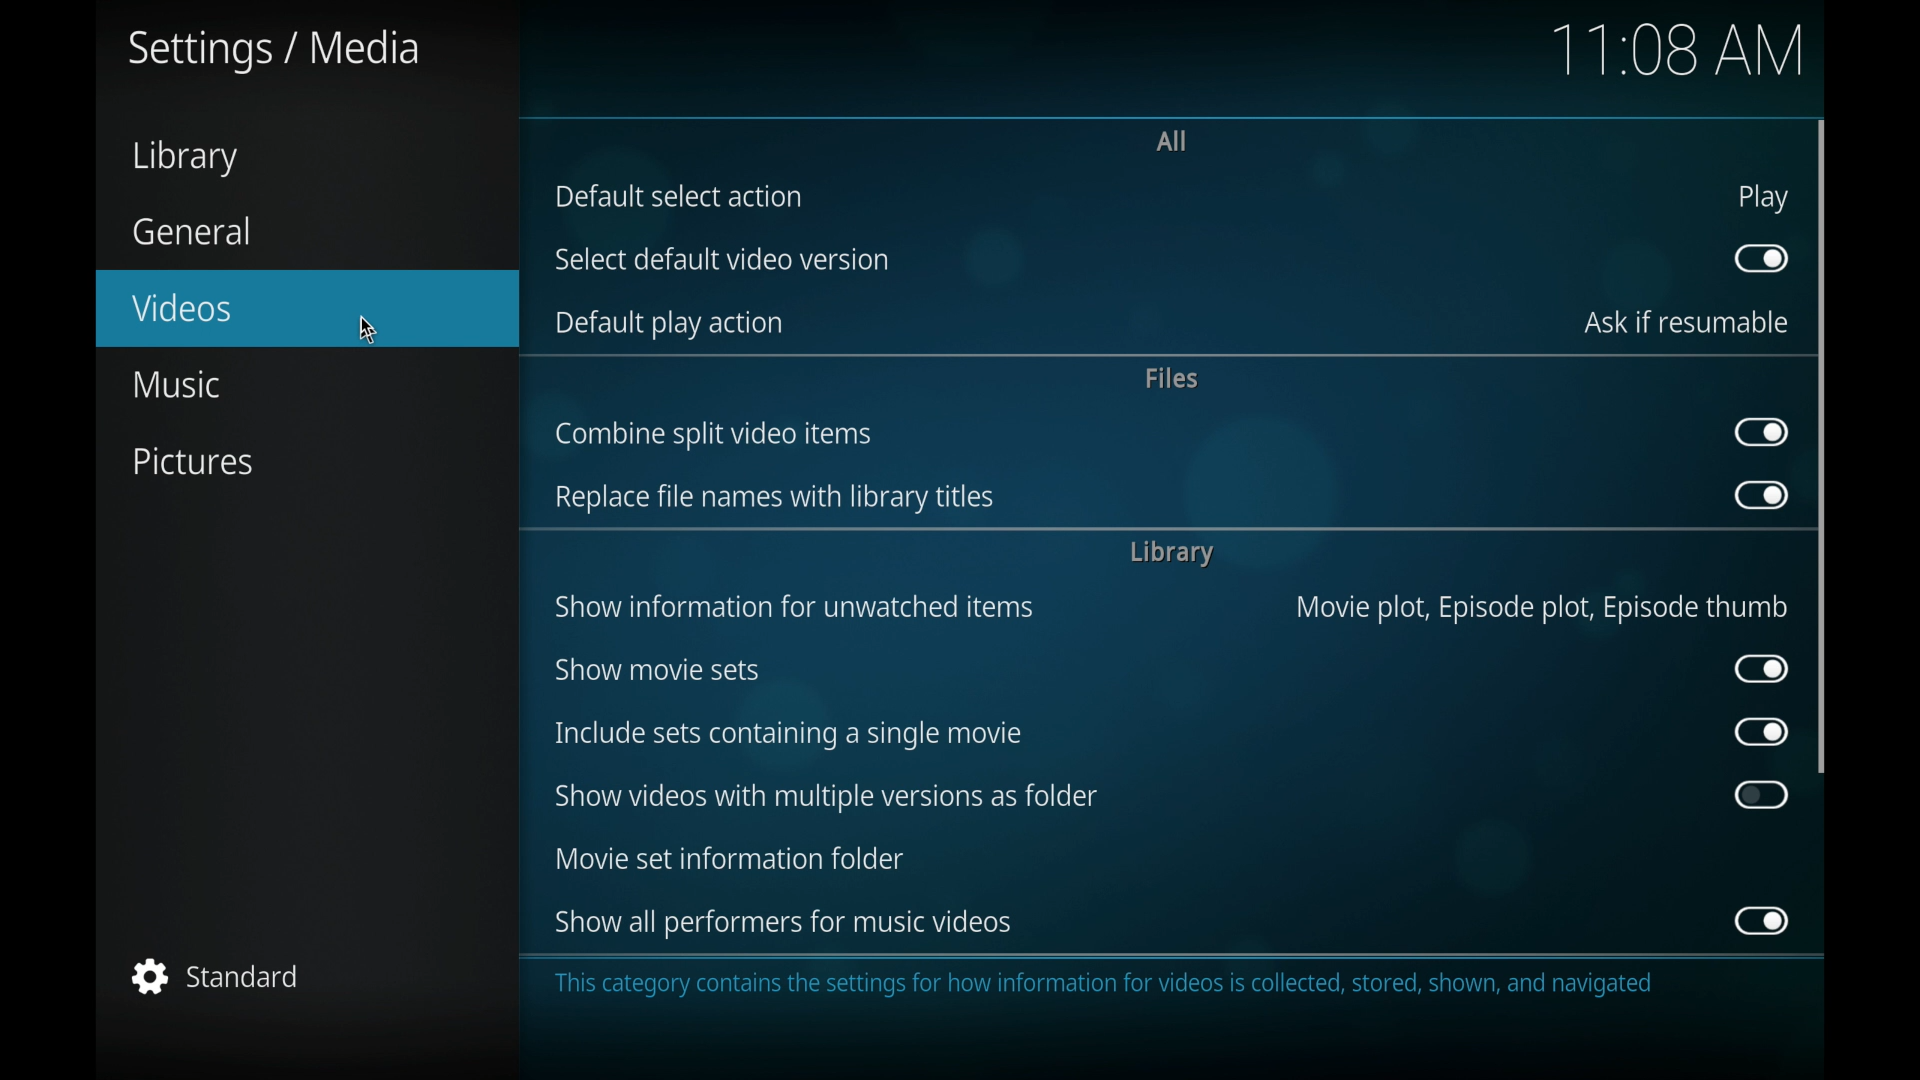 The width and height of the screenshot is (1920, 1080). What do you see at coordinates (274, 52) in the screenshot?
I see `settings/media` at bounding box center [274, 52].